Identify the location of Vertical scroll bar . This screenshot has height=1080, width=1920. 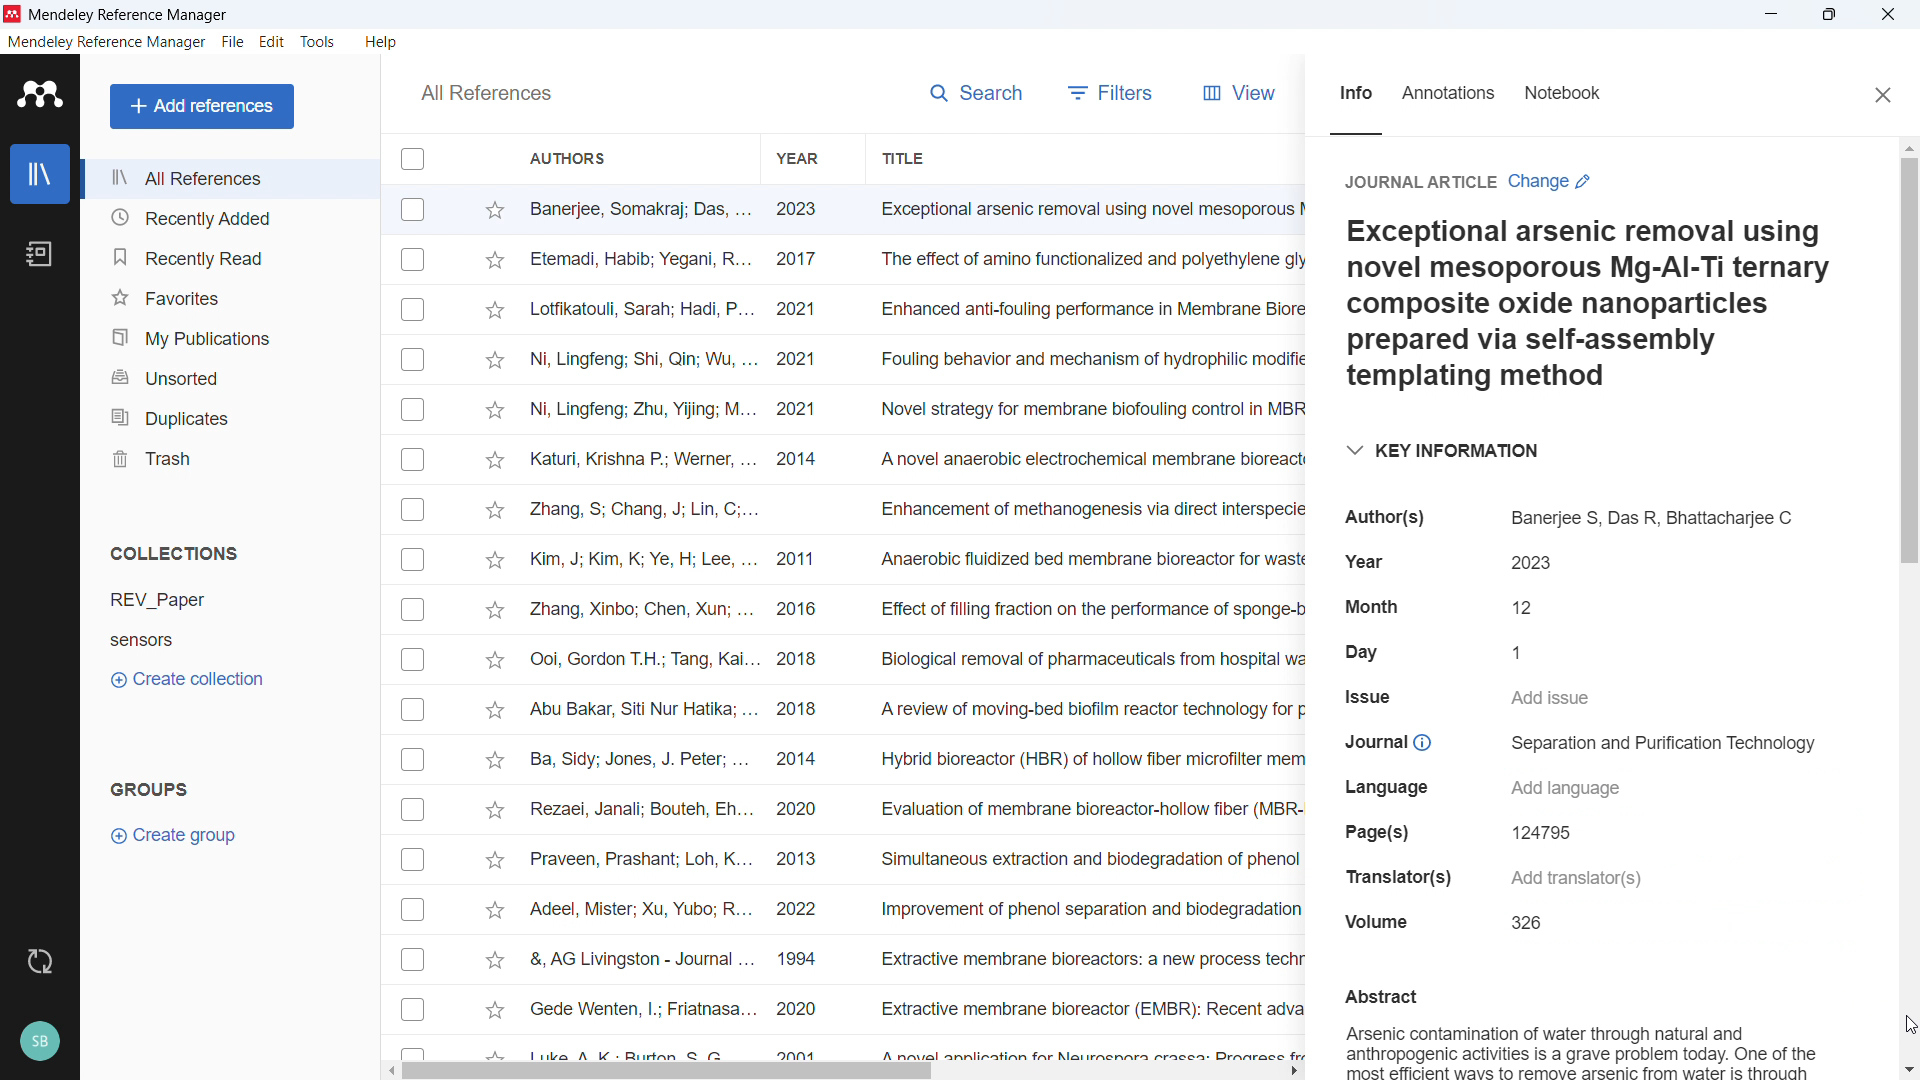
(1914, 359).